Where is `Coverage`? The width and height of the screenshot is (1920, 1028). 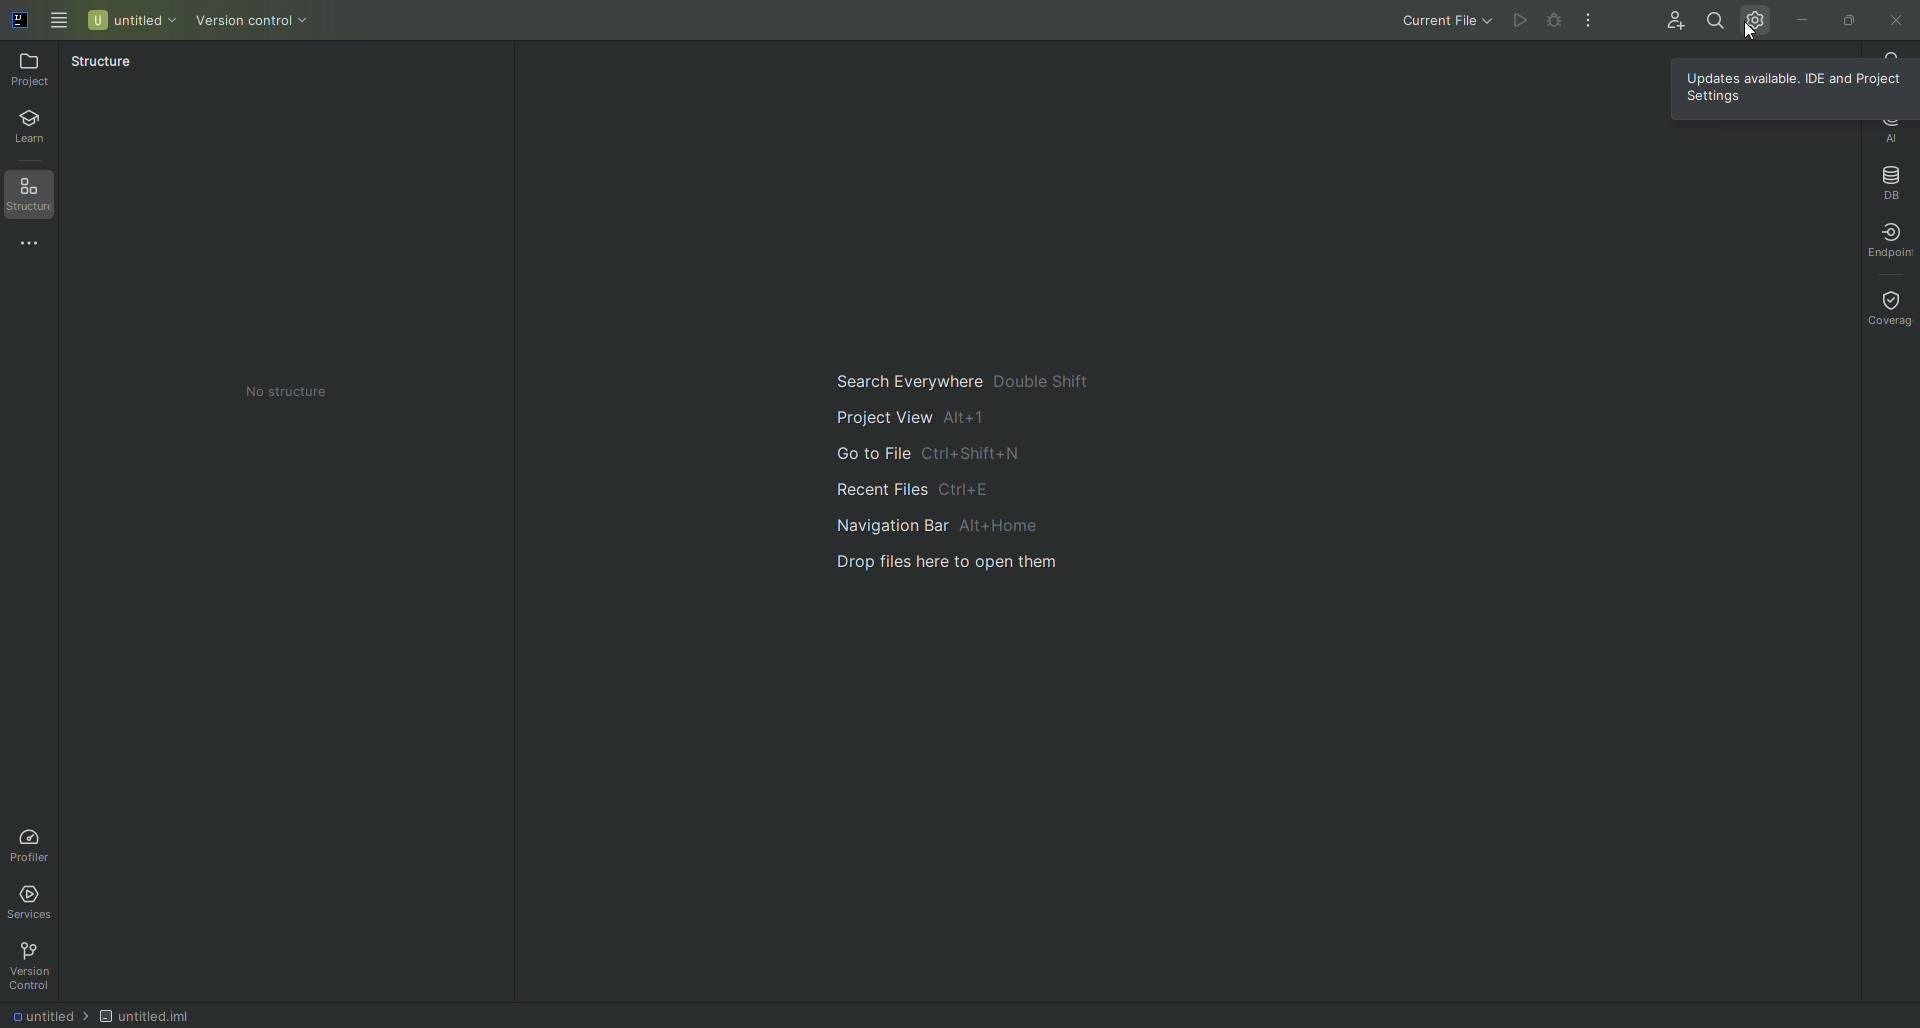
Coverage is located at coordinates (1887, 306).